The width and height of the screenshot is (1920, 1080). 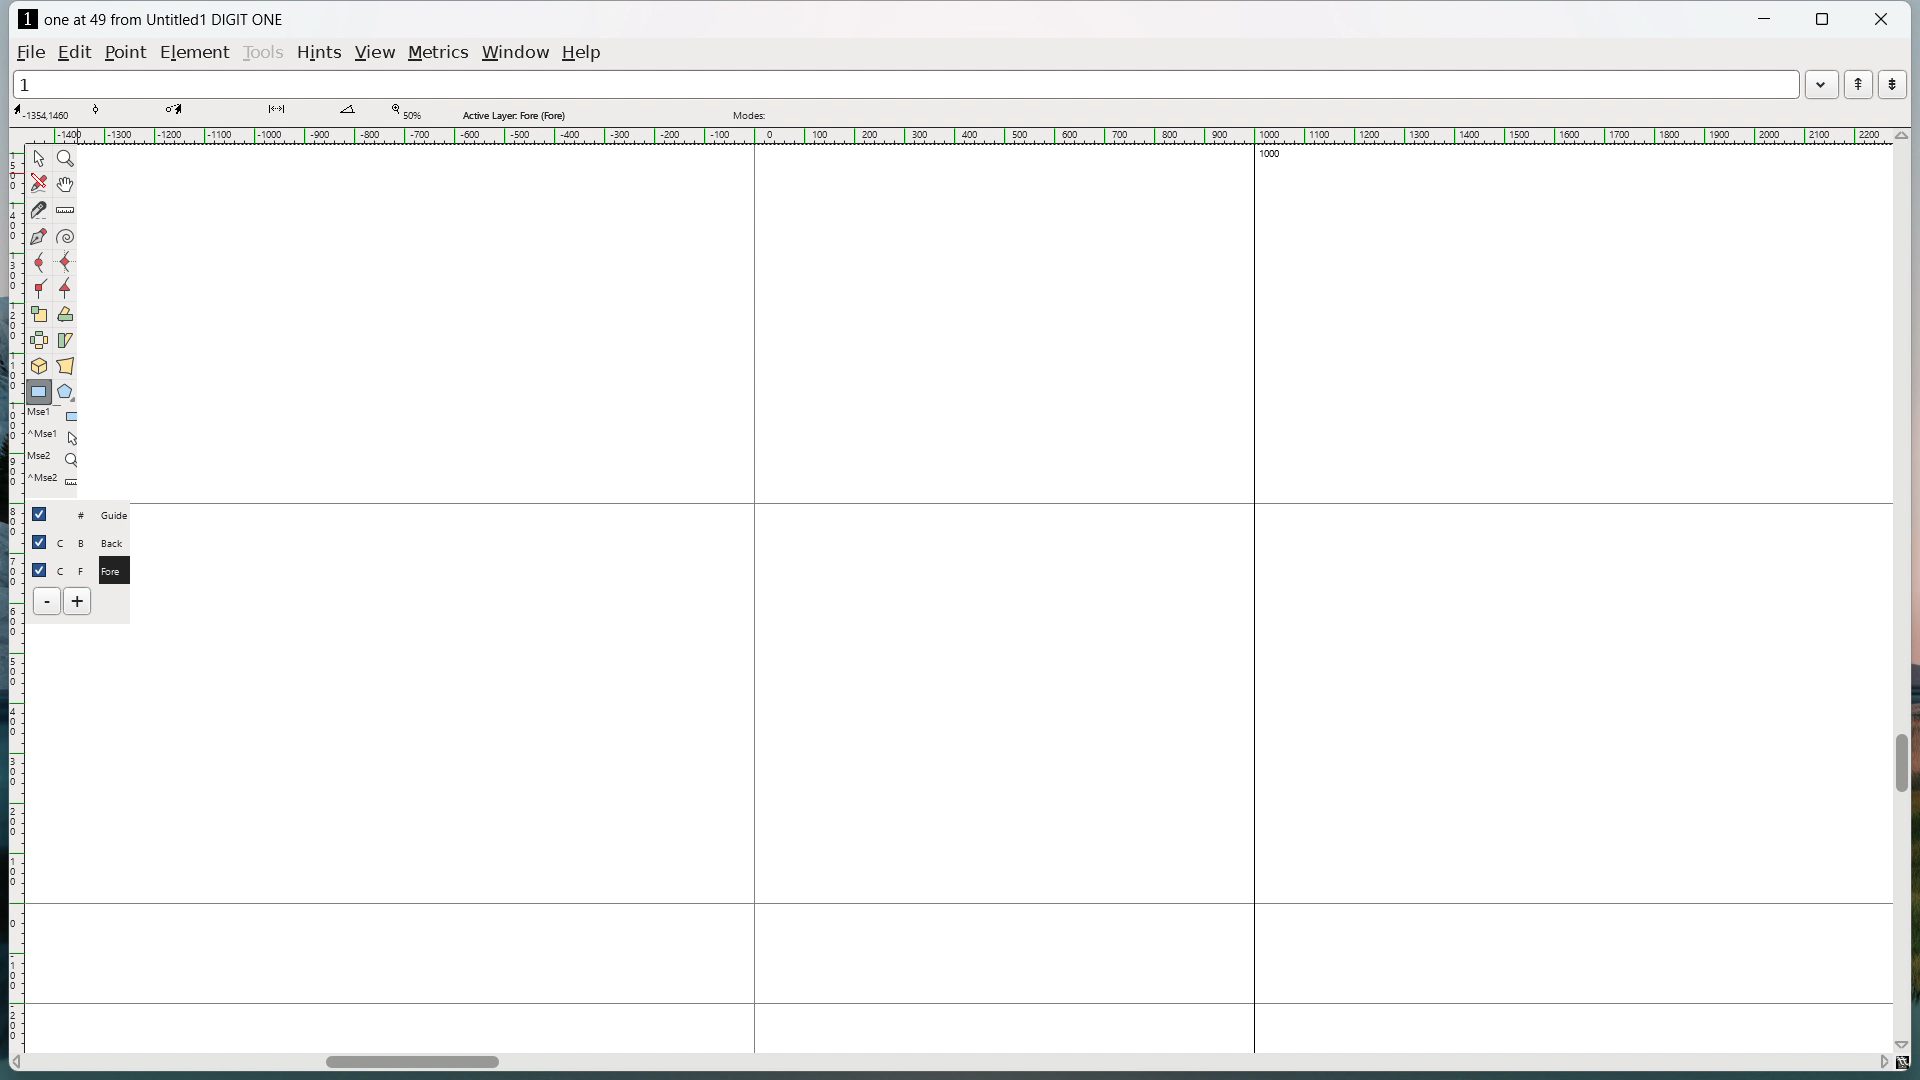 What do you see at coordinates (1893, 85) in the screenshot?
I see `show the next word in the word list` at bounding box center [1893, 85].